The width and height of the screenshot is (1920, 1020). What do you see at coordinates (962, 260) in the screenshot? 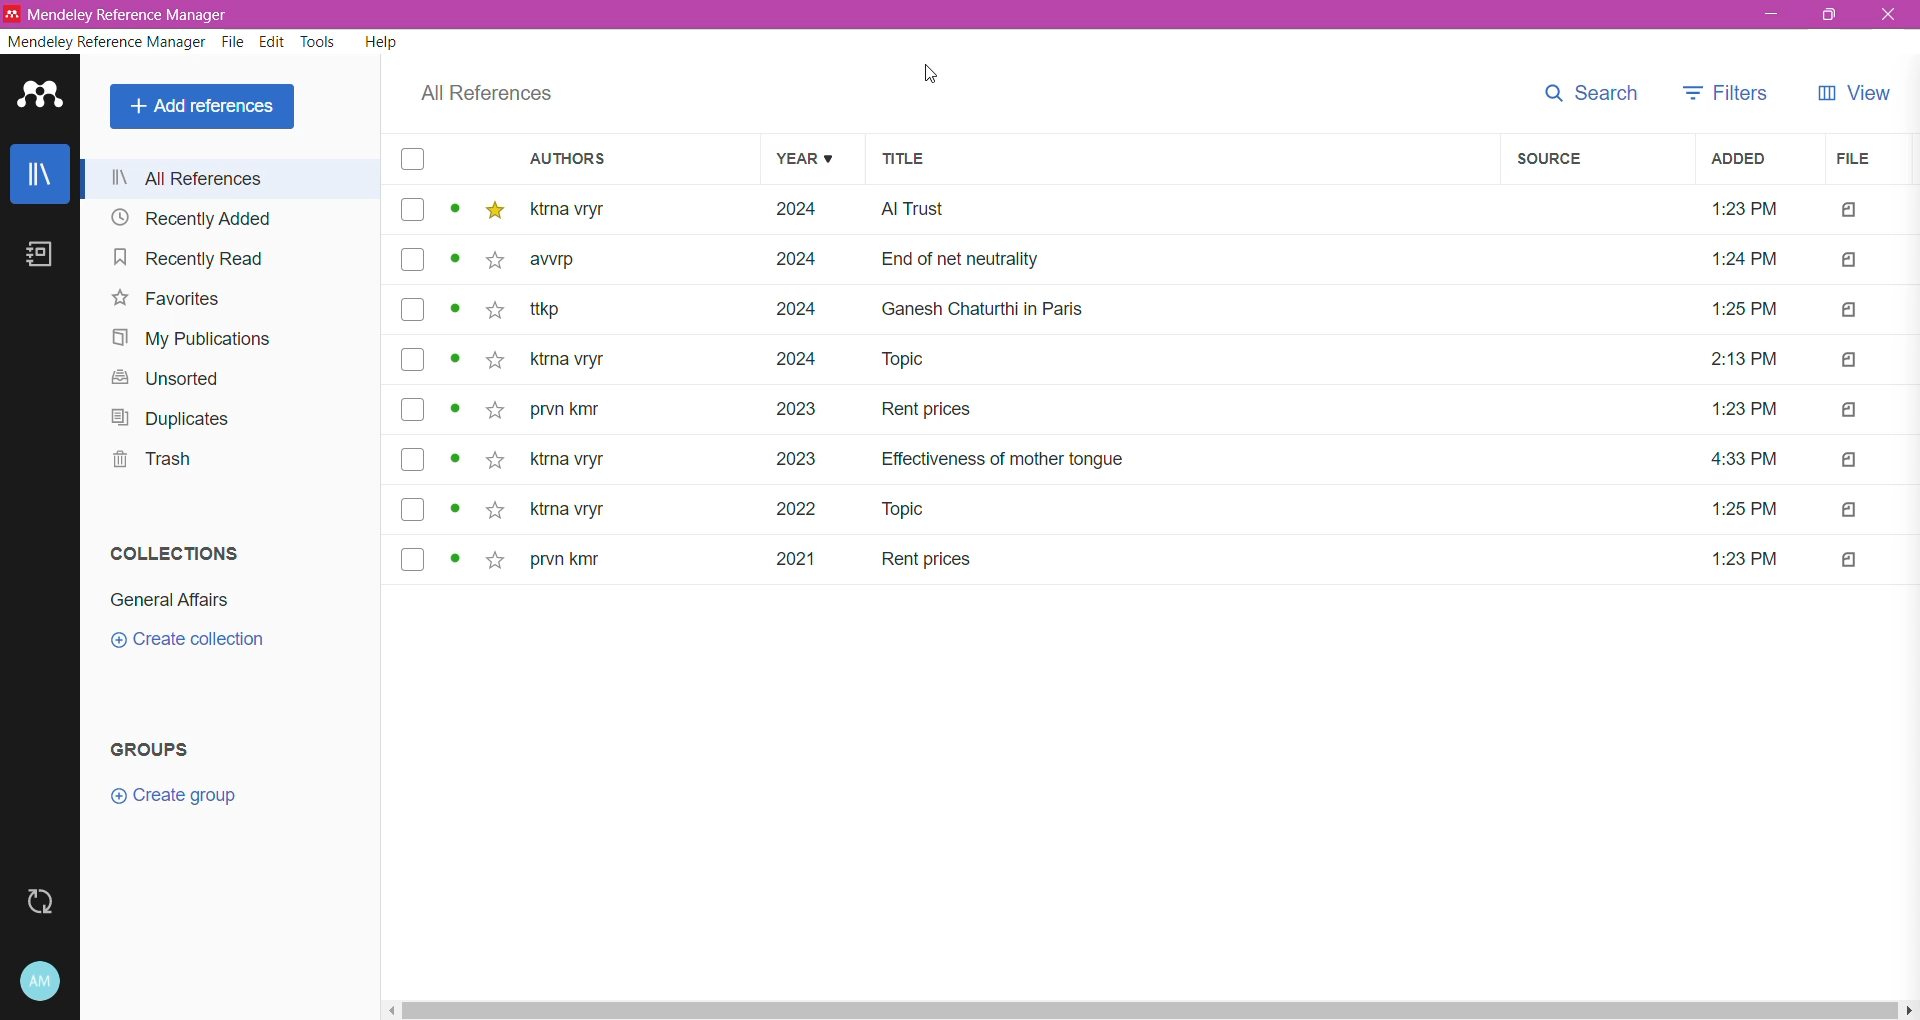
I see `end of net neutrality` at bounding box center [962, 260].